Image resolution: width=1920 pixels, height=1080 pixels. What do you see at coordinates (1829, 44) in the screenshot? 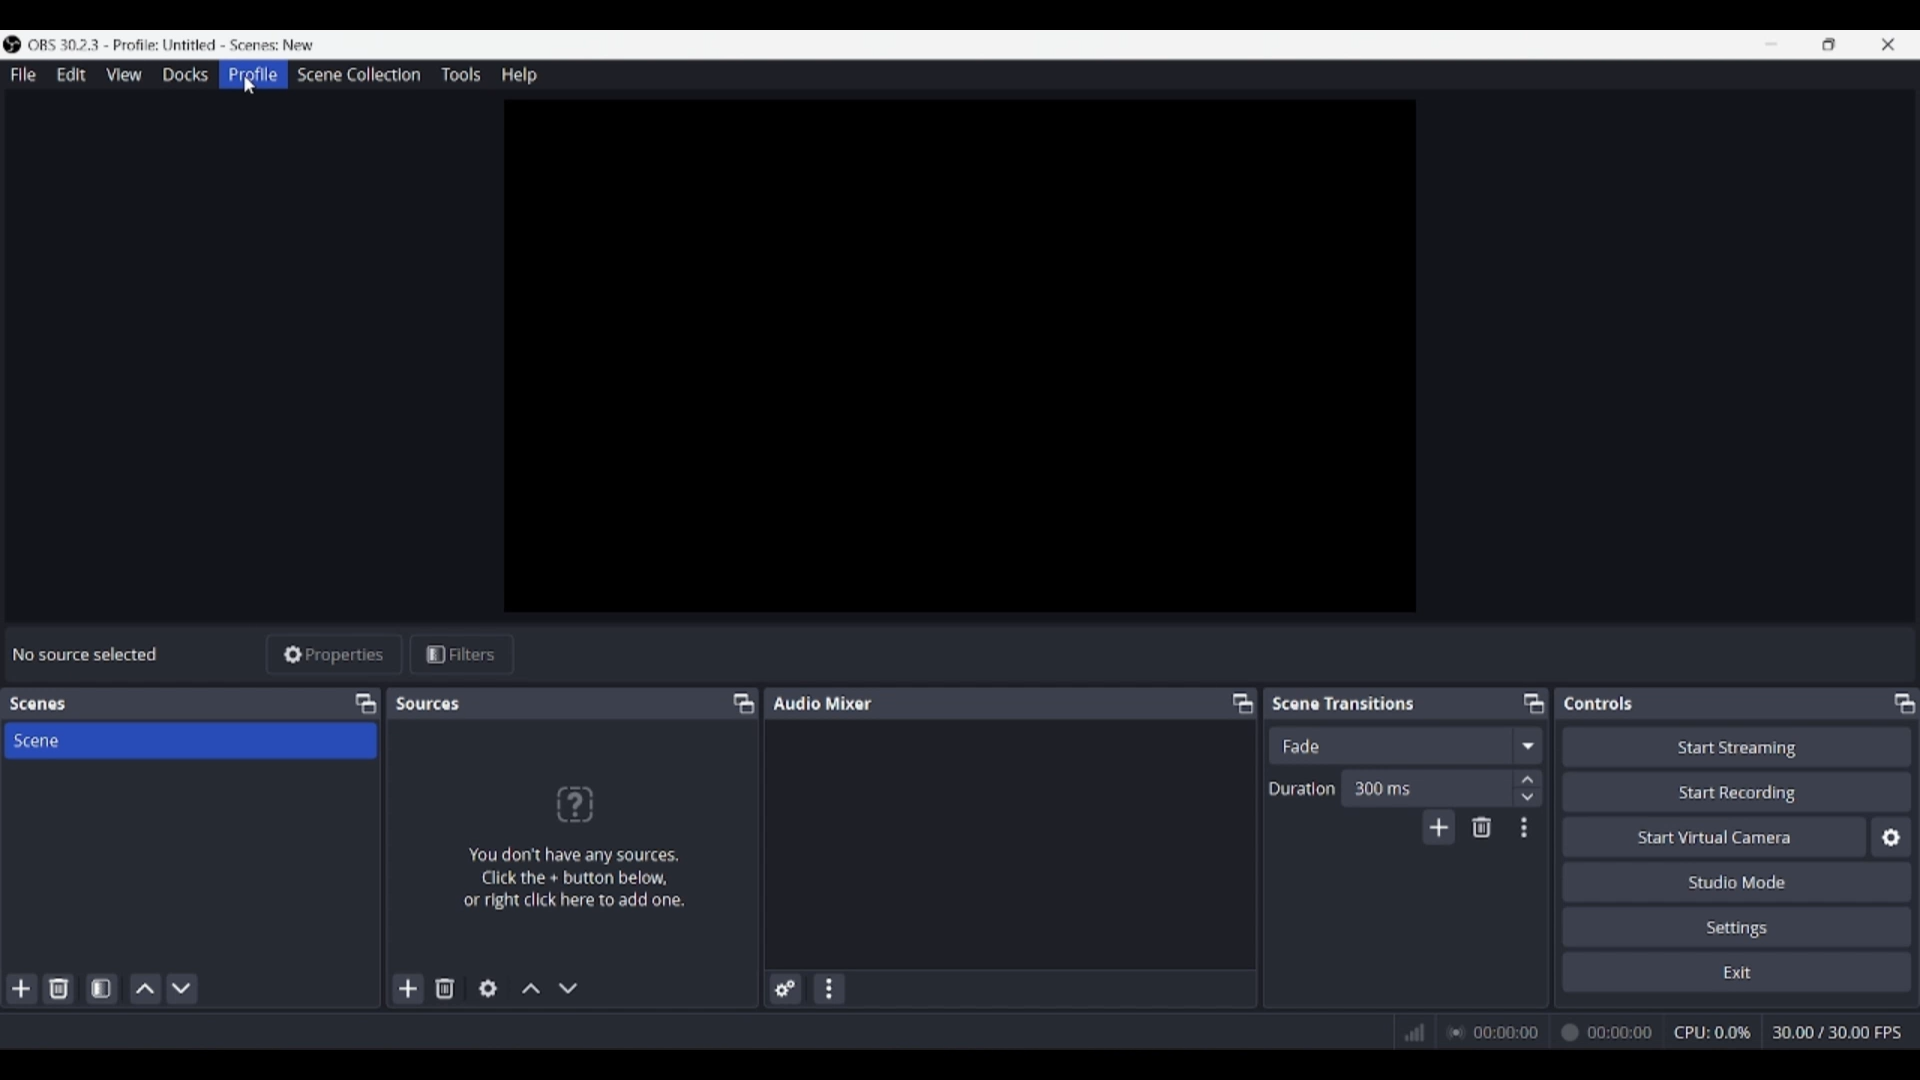
I see `Show interface in a smaller tab` at bounding box center [1829, 44].